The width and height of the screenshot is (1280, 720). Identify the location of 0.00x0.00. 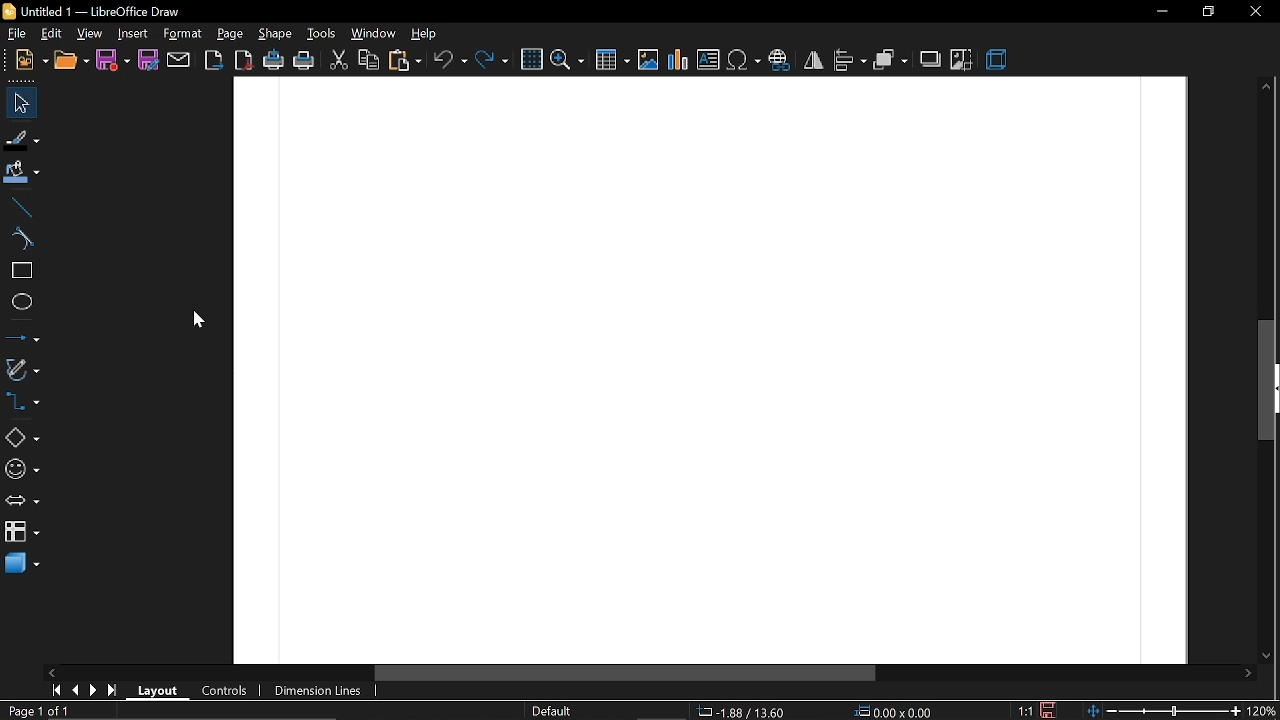
(894, 712).